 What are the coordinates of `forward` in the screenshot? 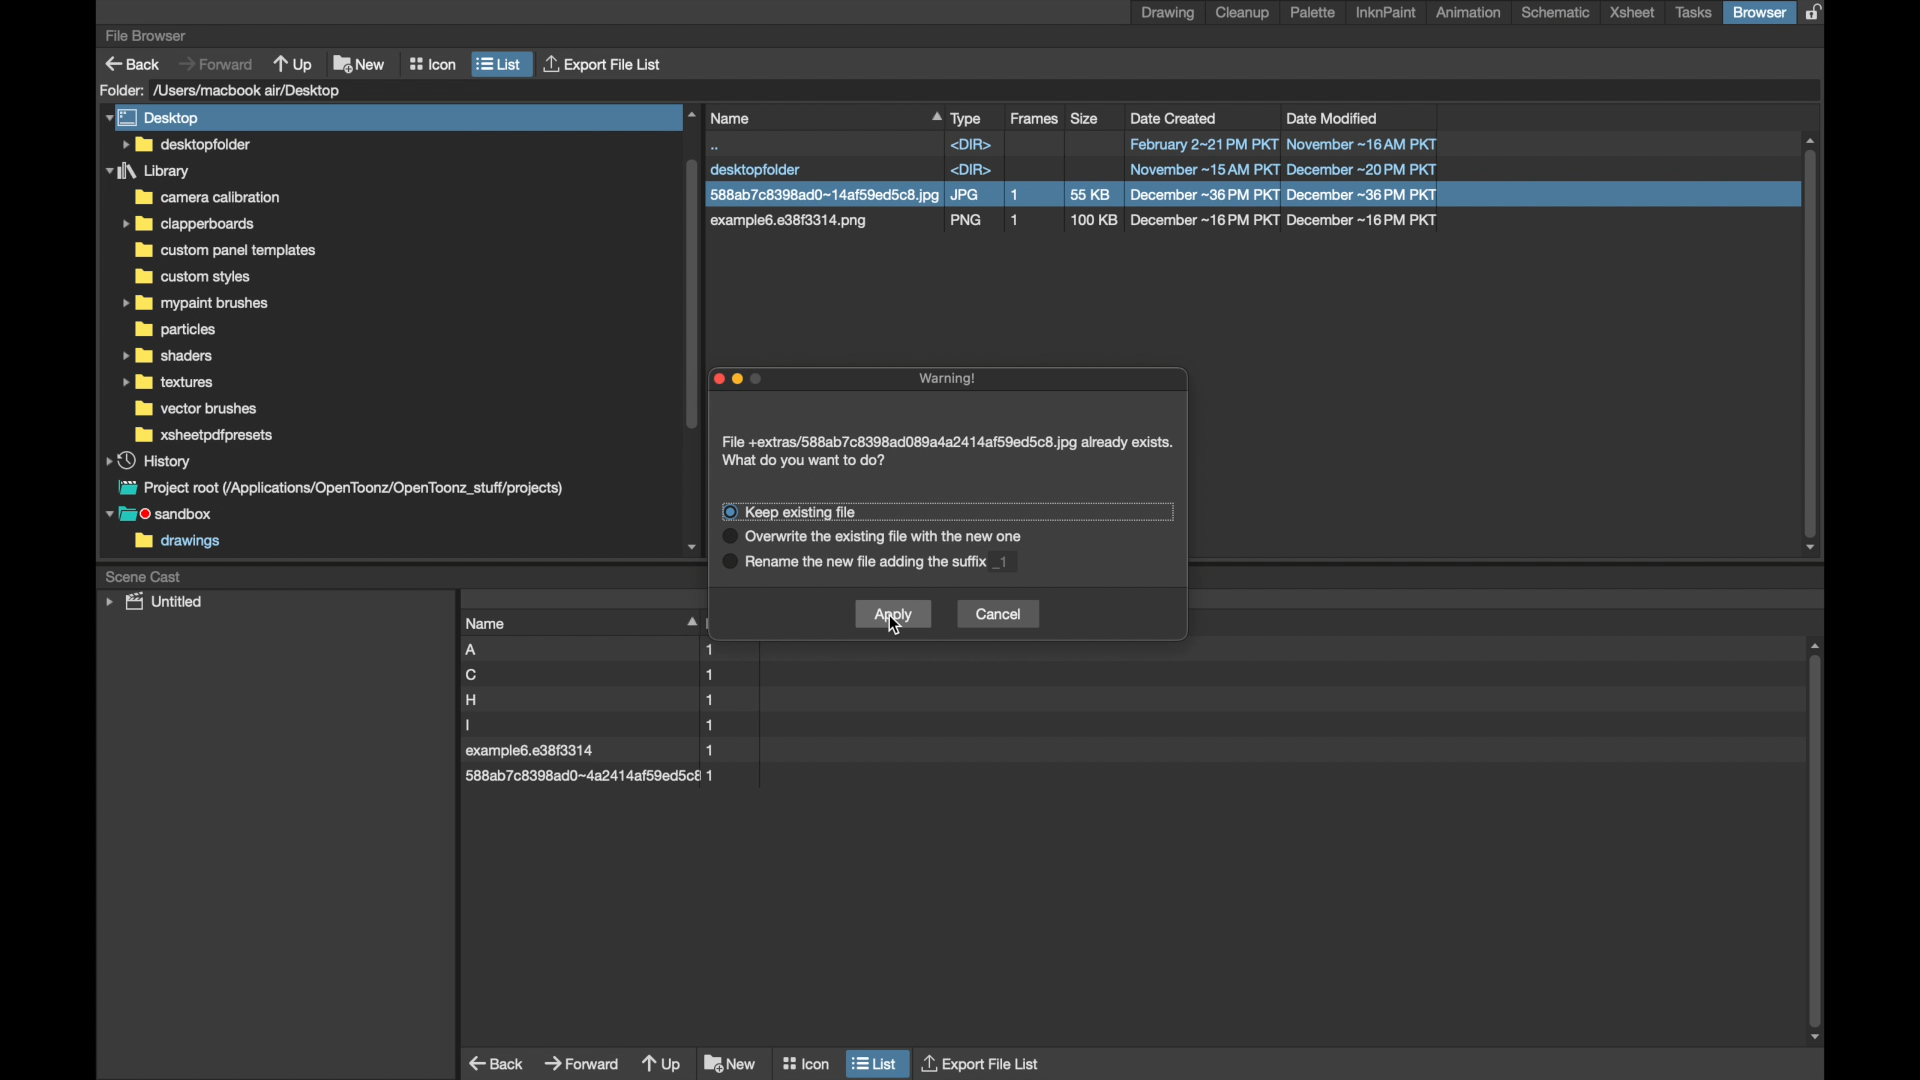 It's located at (582, 1061).